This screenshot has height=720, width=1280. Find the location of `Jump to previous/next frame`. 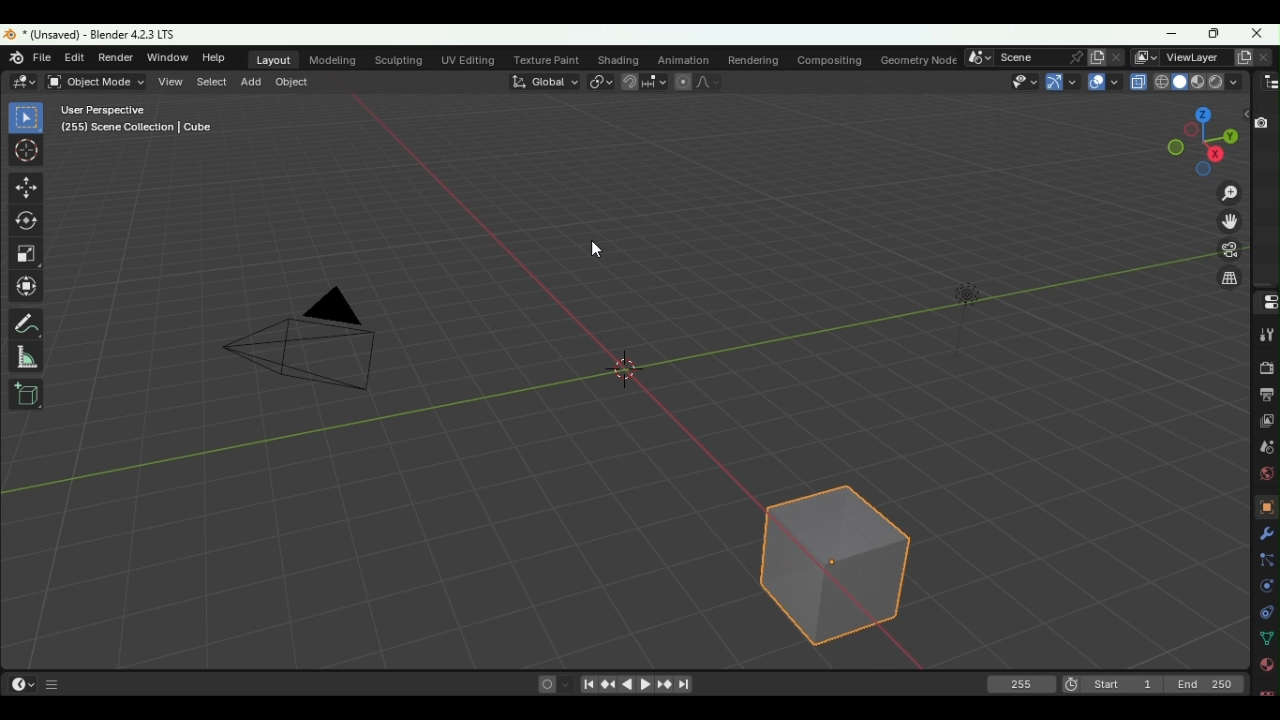

Jump to previous/next frame is located at coordinates (663, 684).